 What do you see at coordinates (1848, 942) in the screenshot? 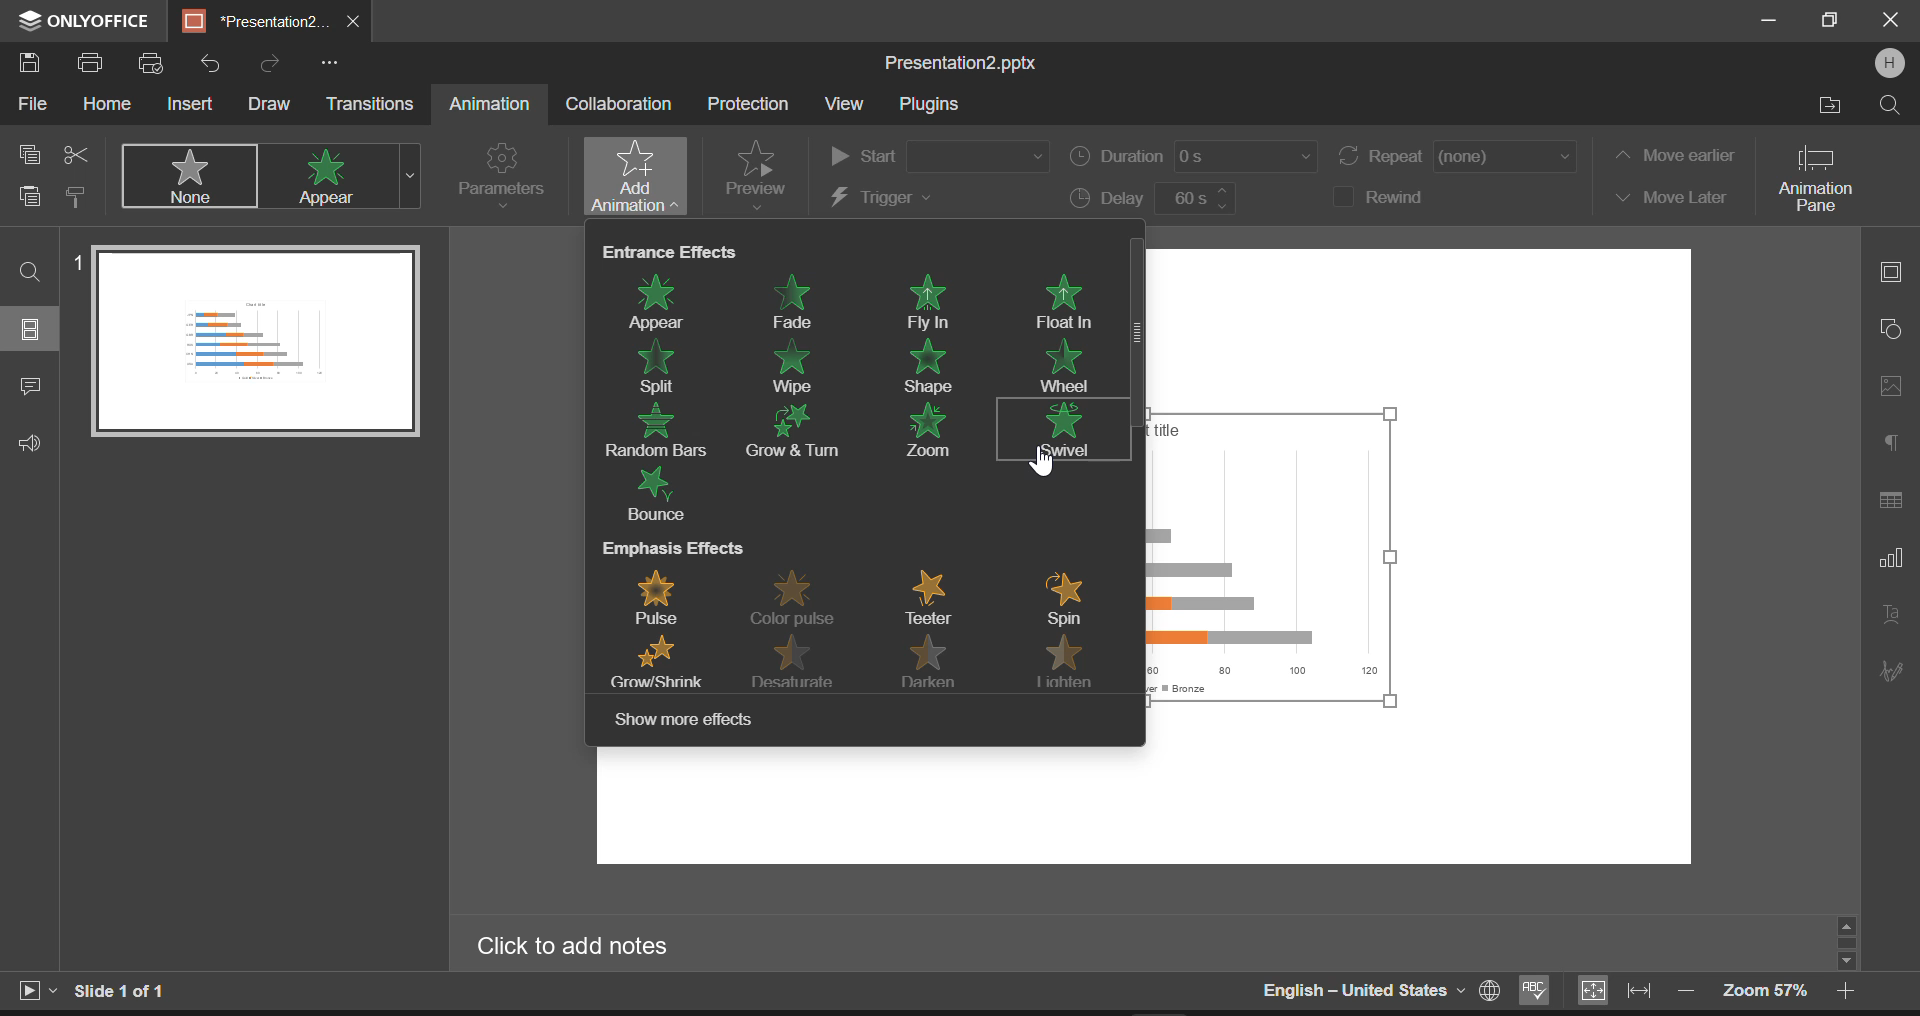
I see `Scroll Bar` at bounding box center [1848, 942].